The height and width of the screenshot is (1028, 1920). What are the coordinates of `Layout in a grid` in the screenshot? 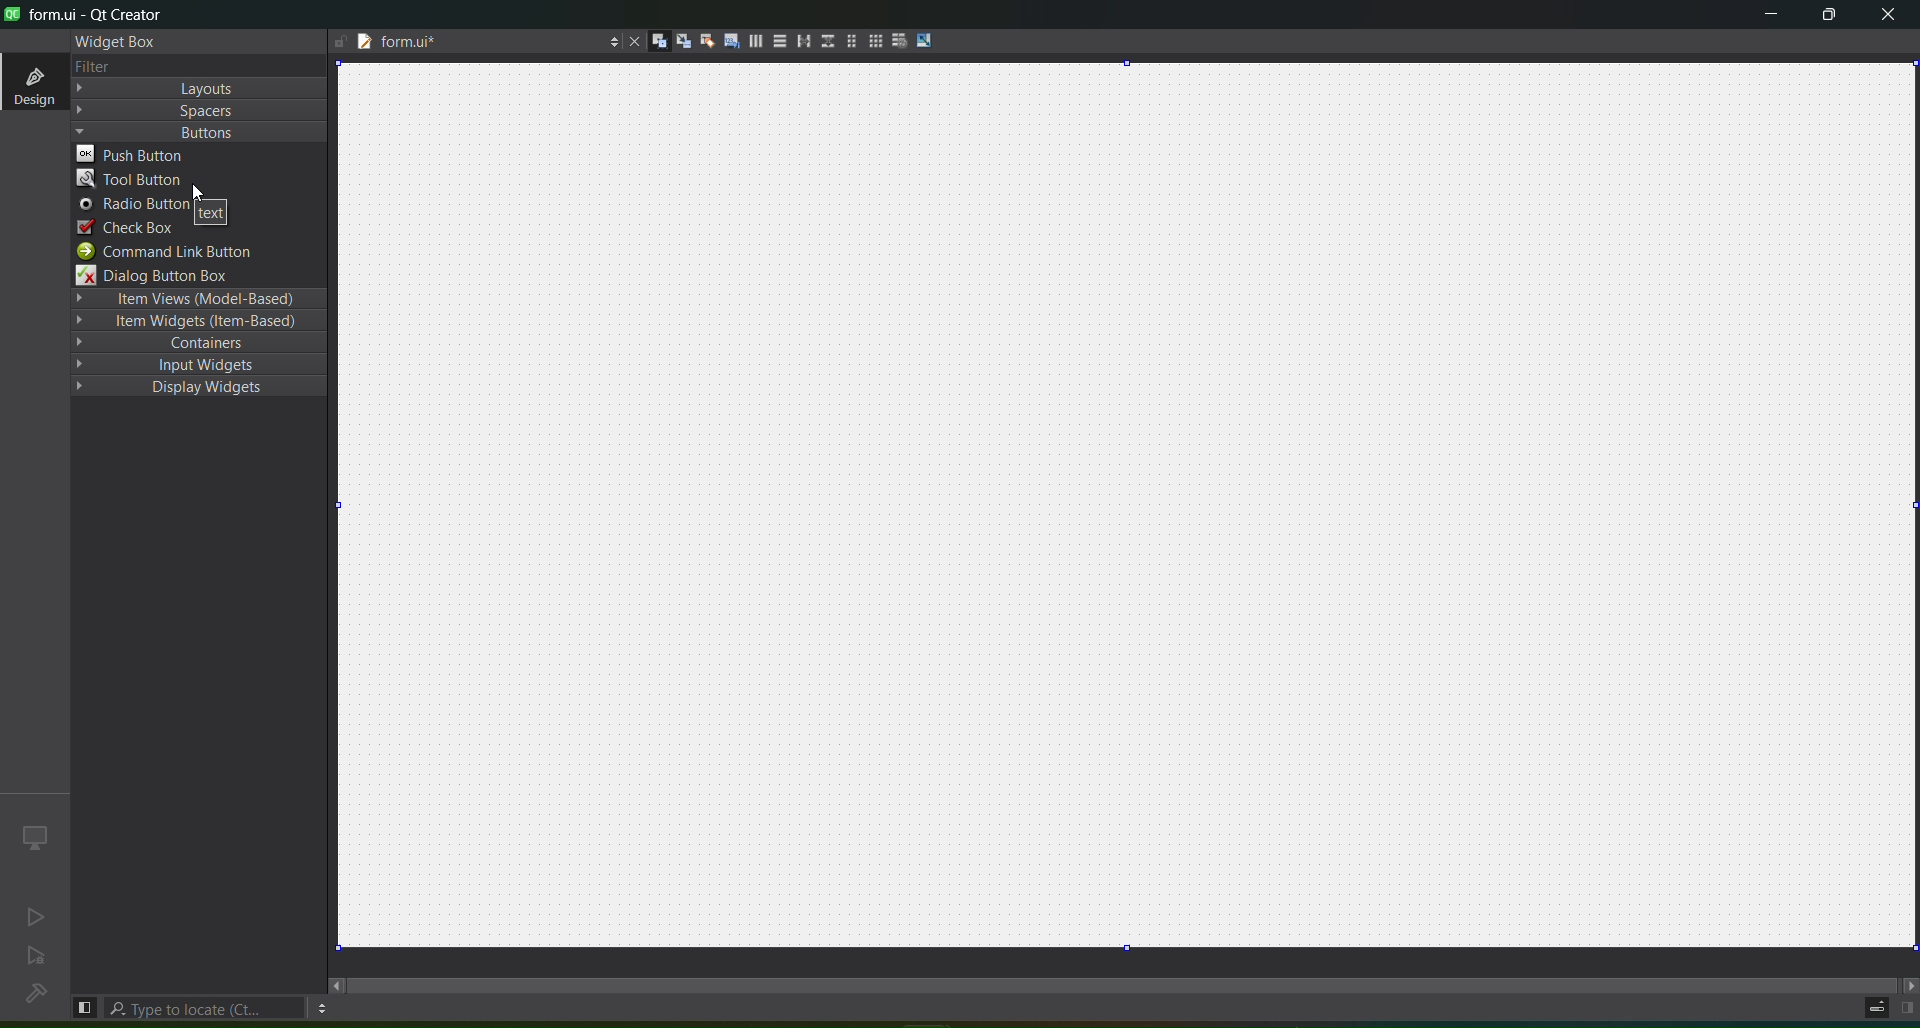 It's located at (874, 41).